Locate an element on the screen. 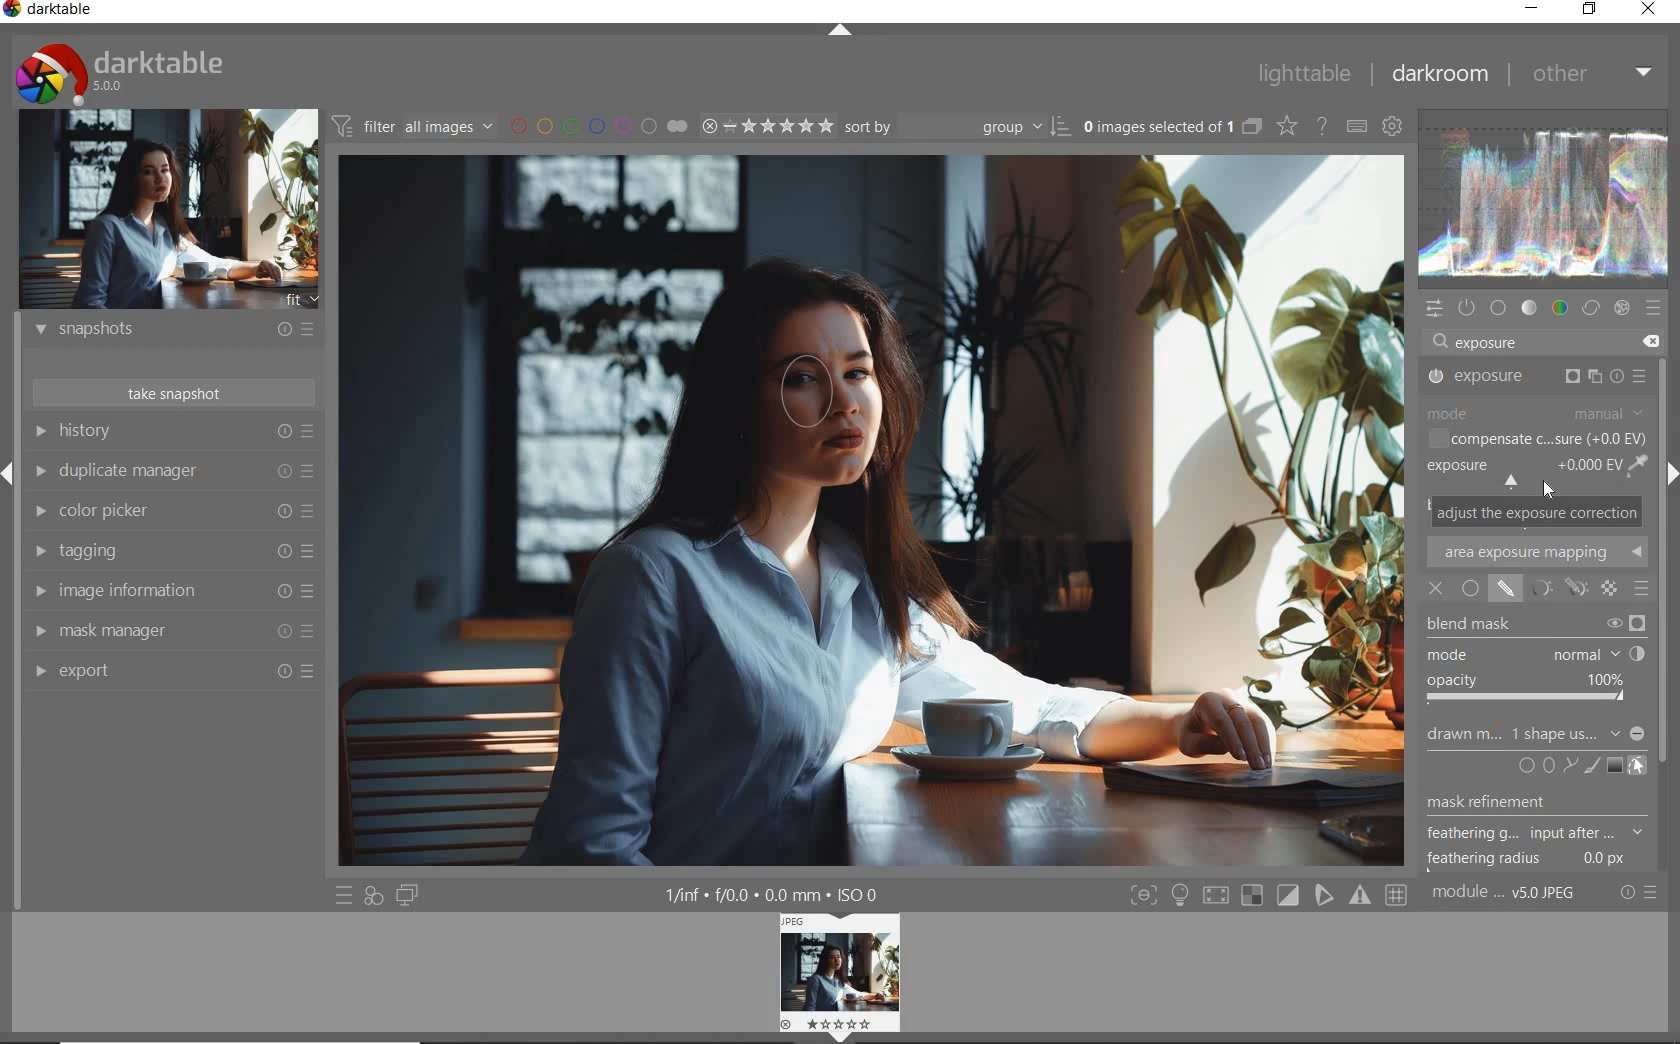 The image size is (1680, 1044). image preview is located at coordinates (169, 212).